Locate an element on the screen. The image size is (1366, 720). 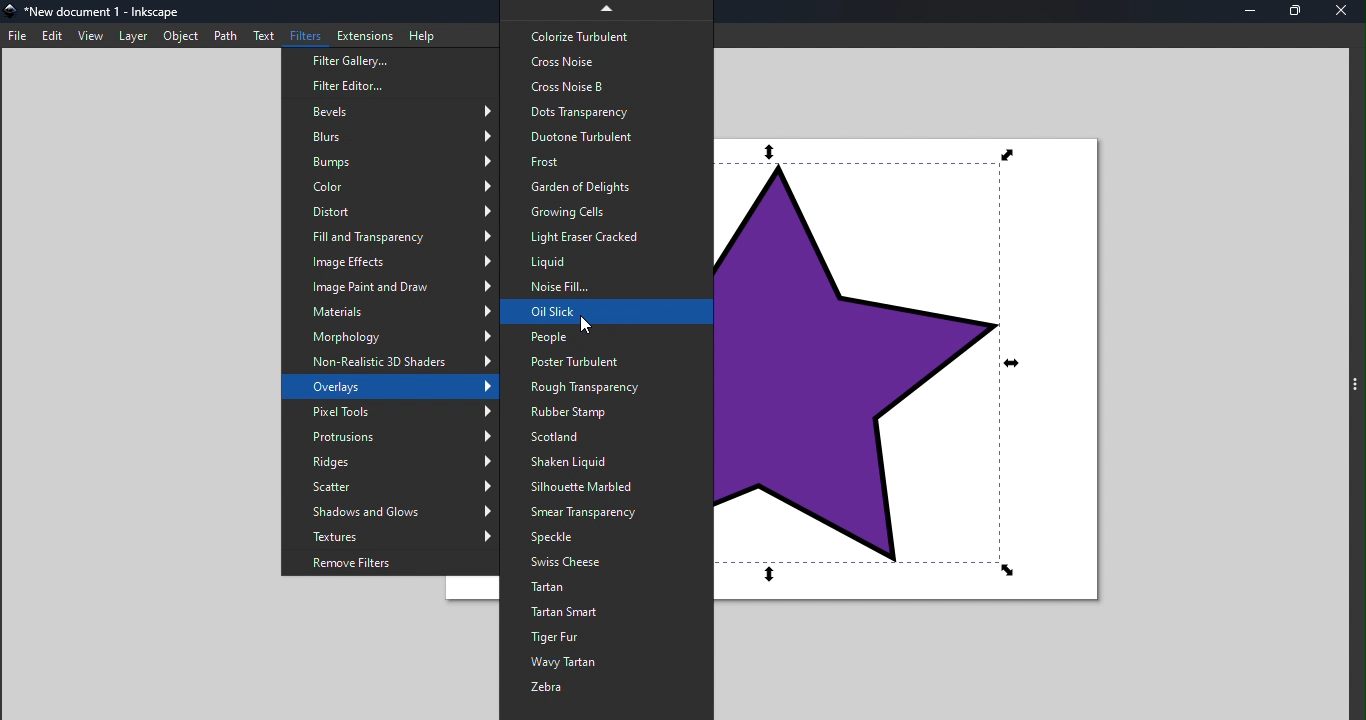
Pixel tools is located at coordinates (390, 412).